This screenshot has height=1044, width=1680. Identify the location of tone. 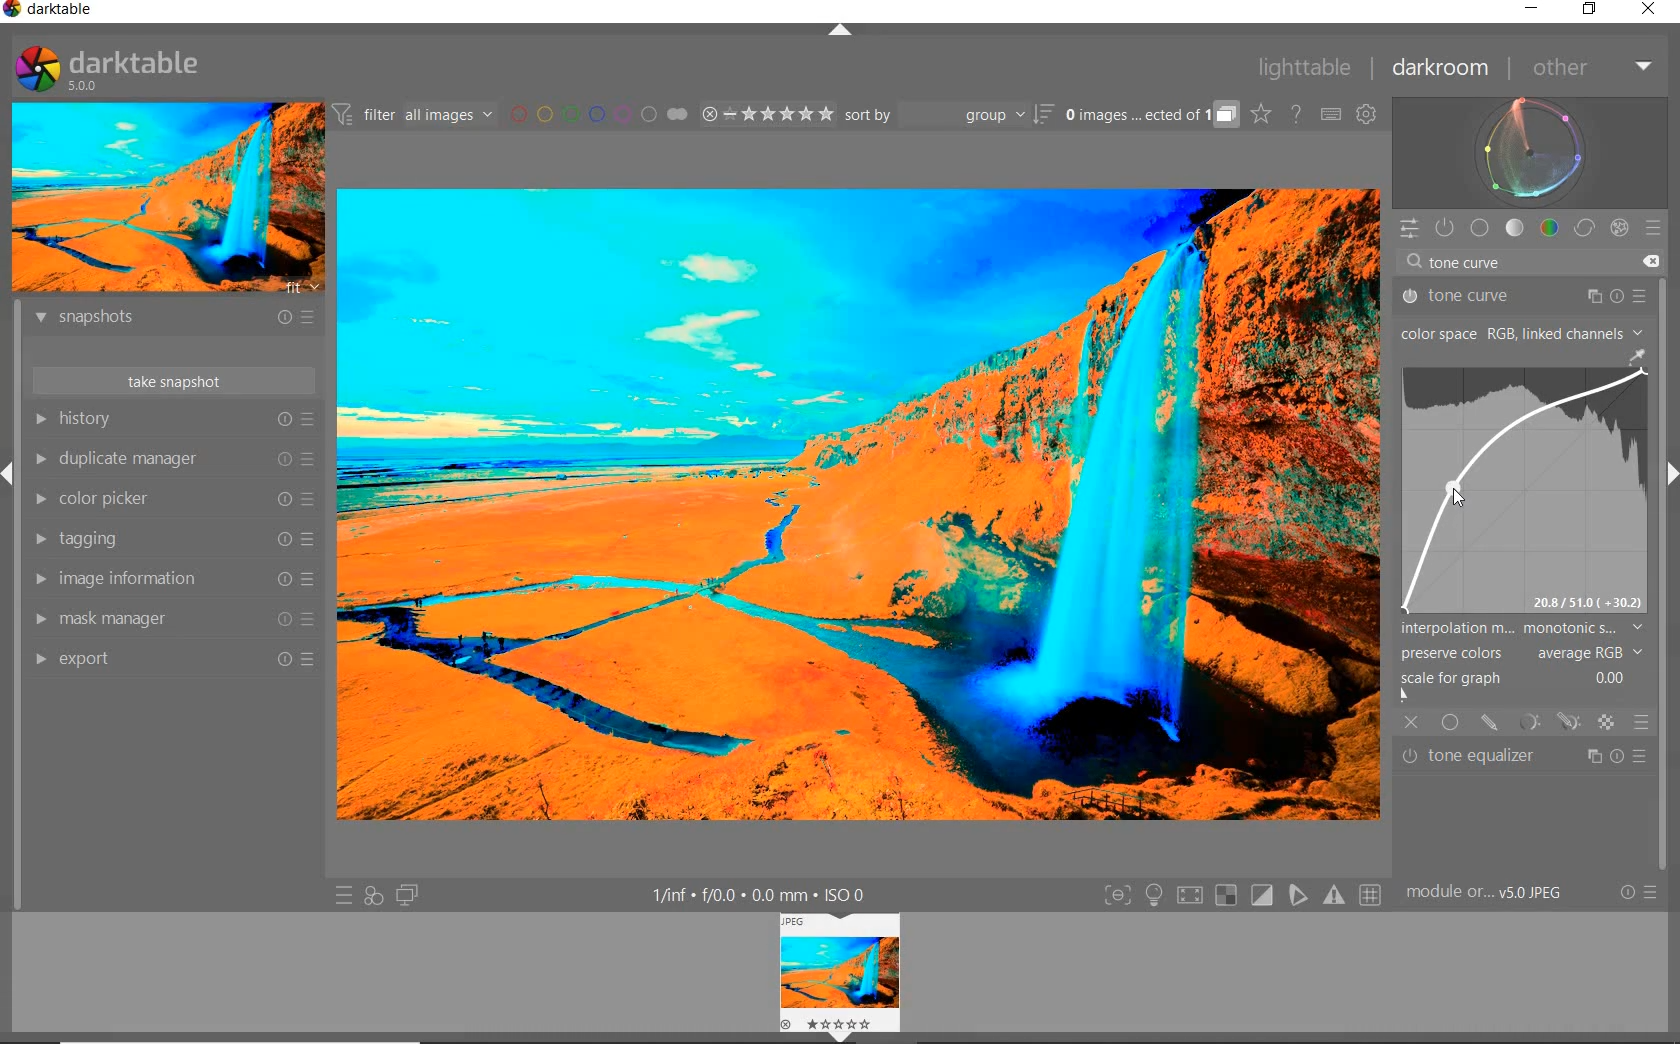
(1515, 228).